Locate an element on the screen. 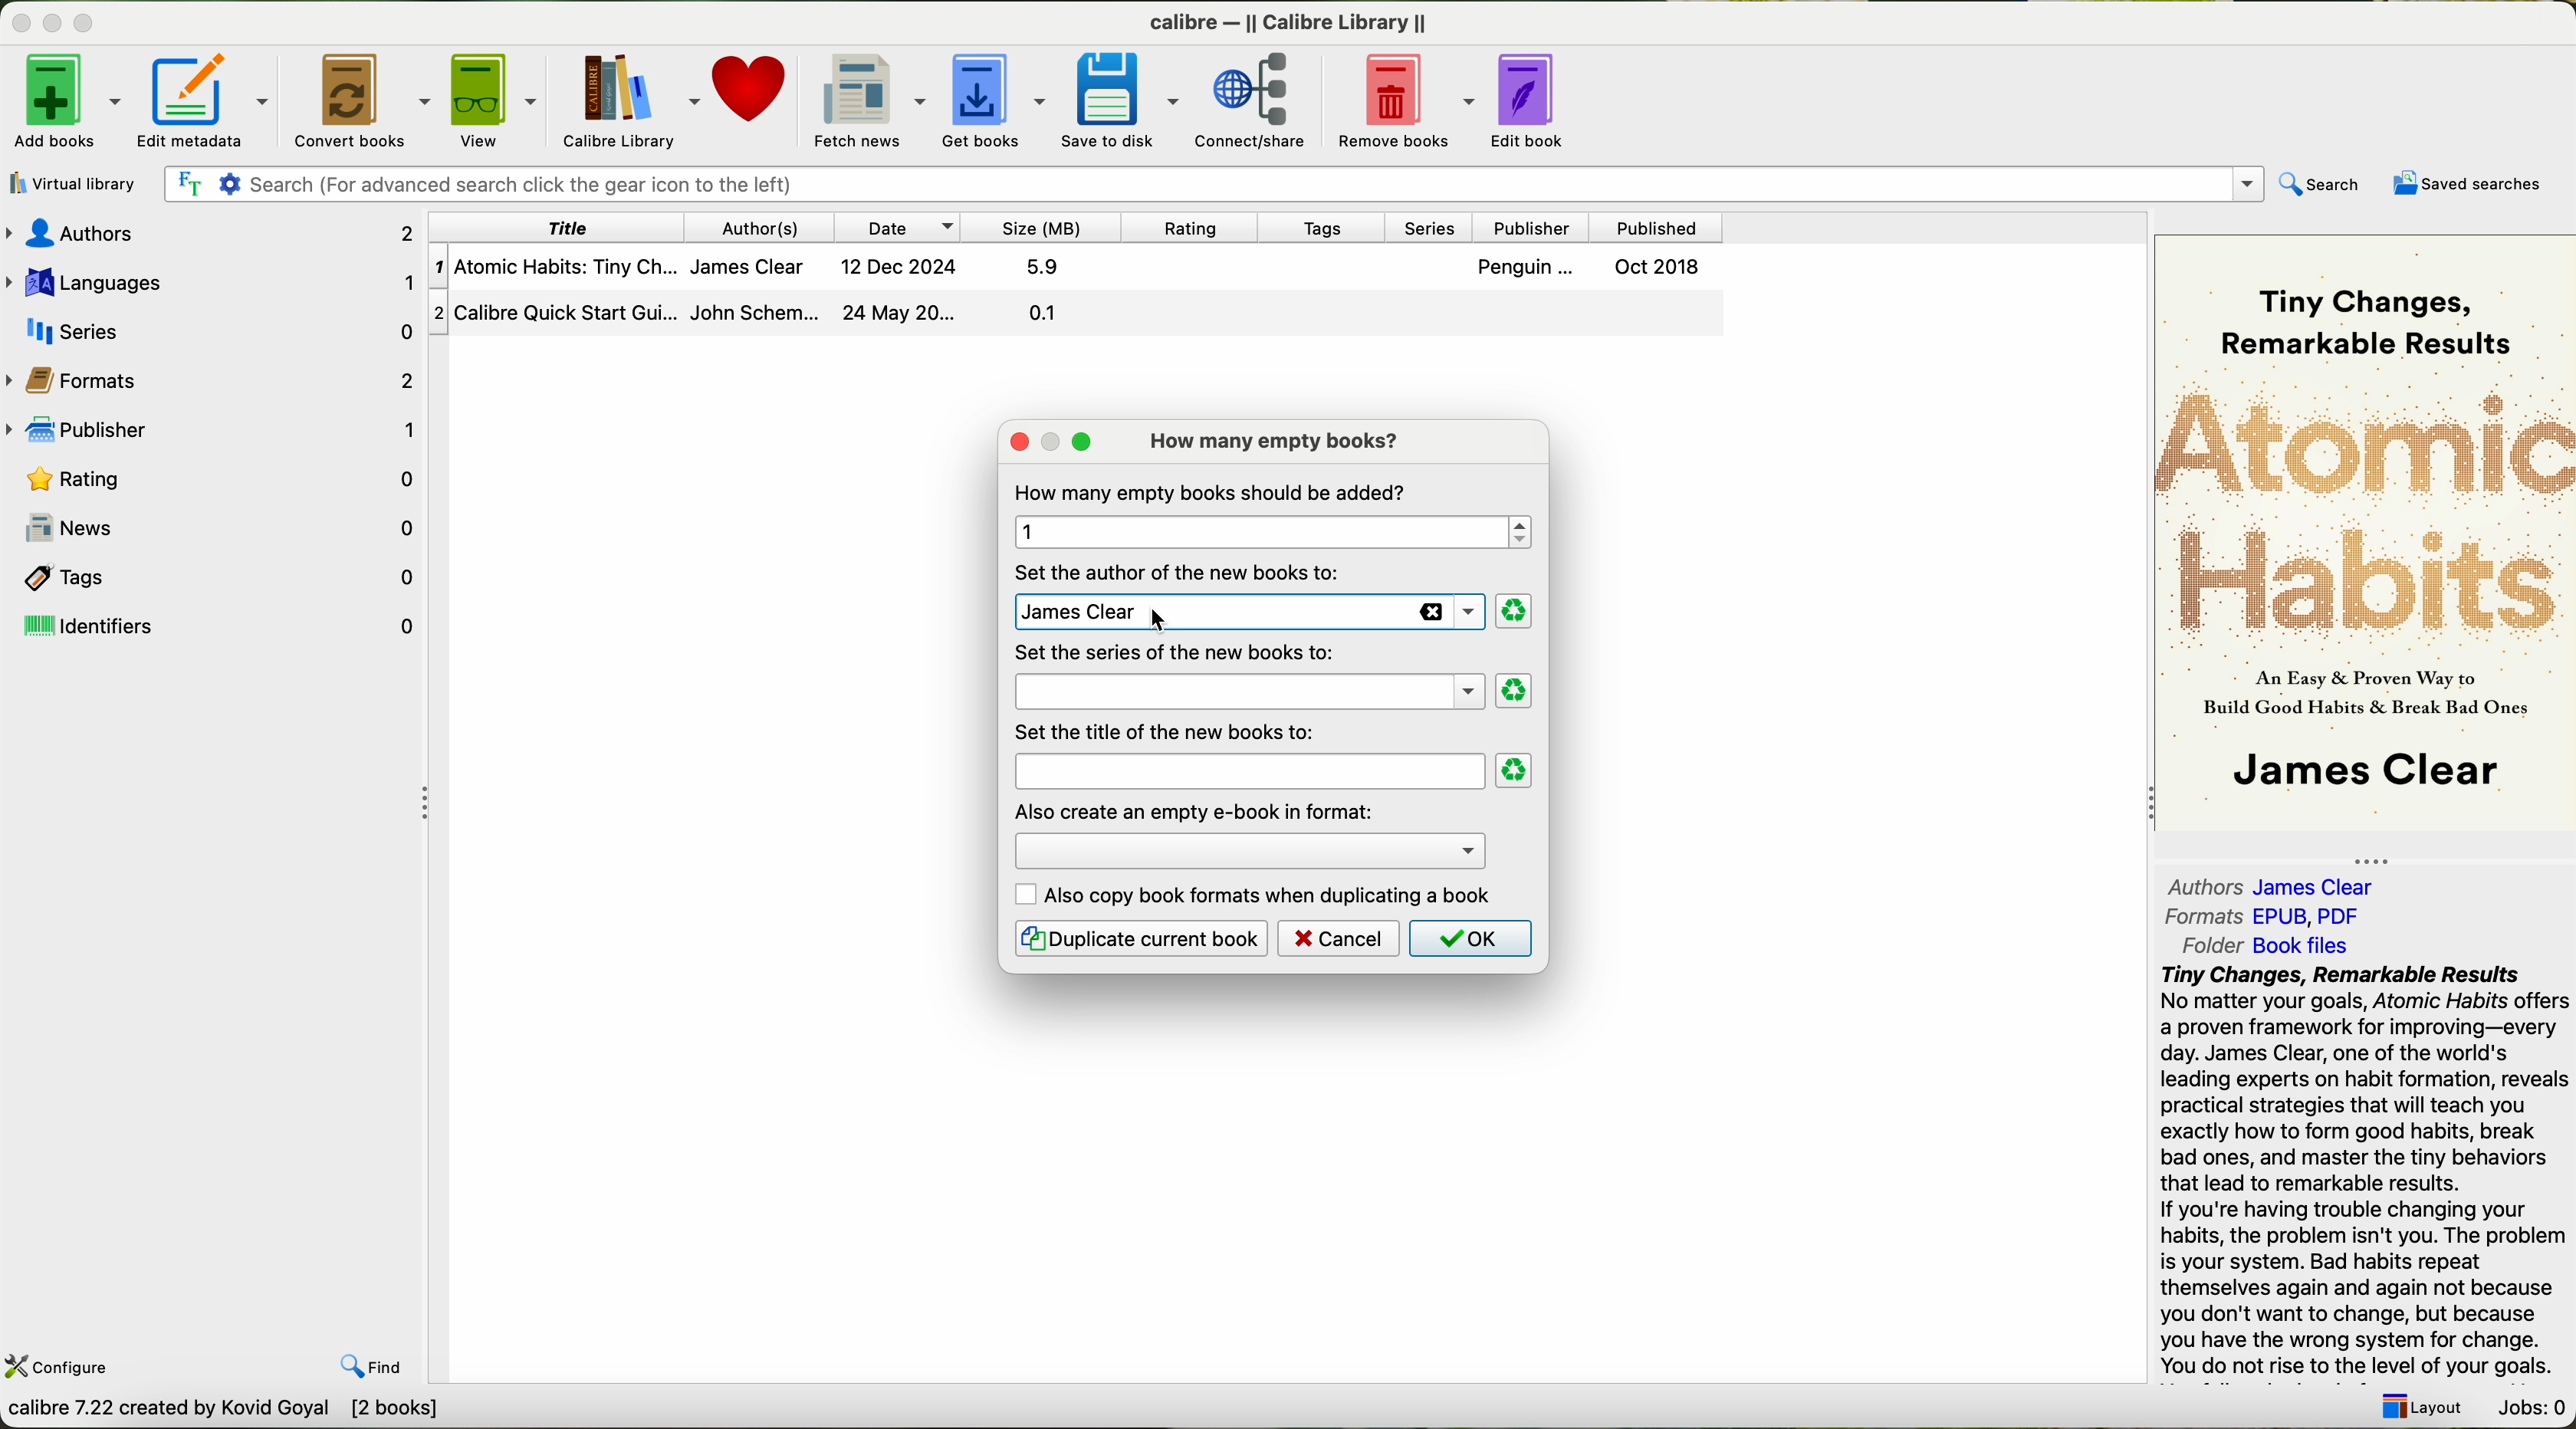  close popup is located at coordinates (1013, 439).